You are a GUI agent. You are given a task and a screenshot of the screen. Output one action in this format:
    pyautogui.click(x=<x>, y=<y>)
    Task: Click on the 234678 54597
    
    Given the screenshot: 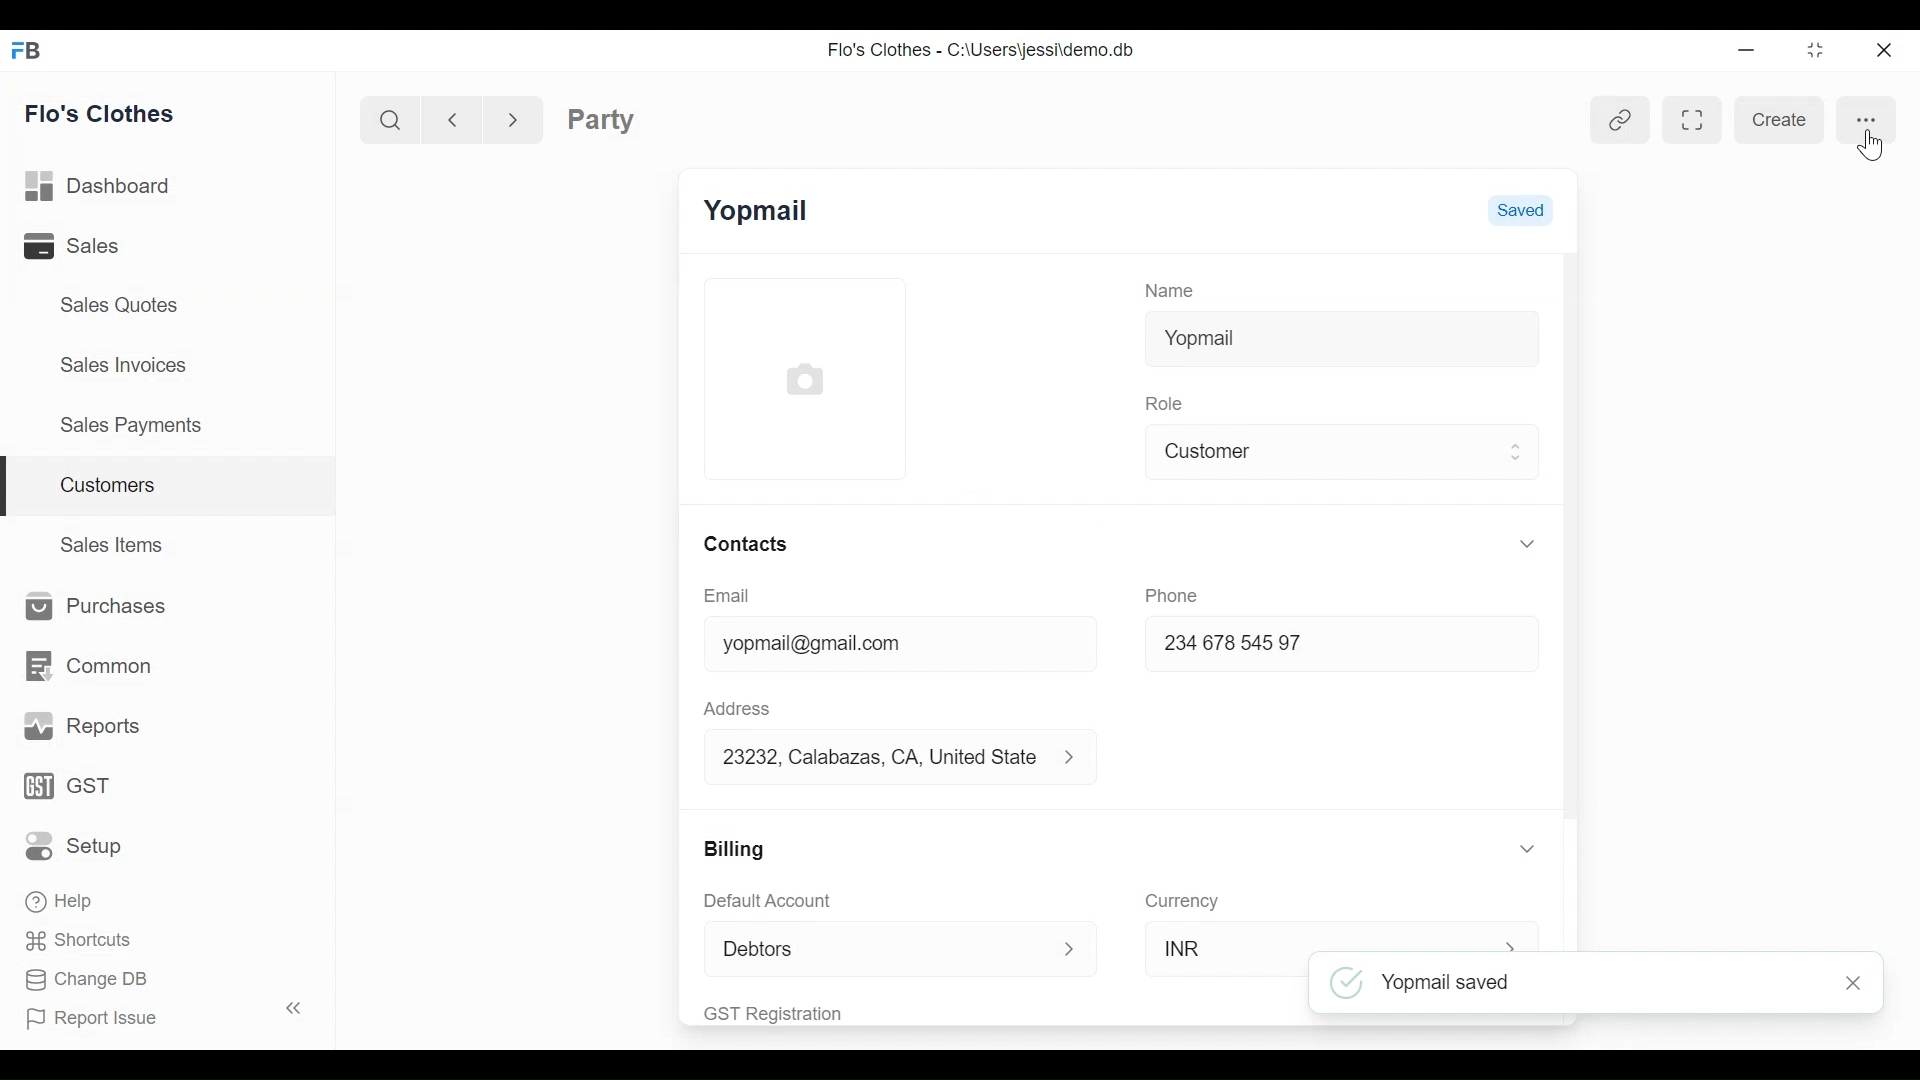 What is the action you would take?
    pyautogui.click(x=1292, y=646)
    